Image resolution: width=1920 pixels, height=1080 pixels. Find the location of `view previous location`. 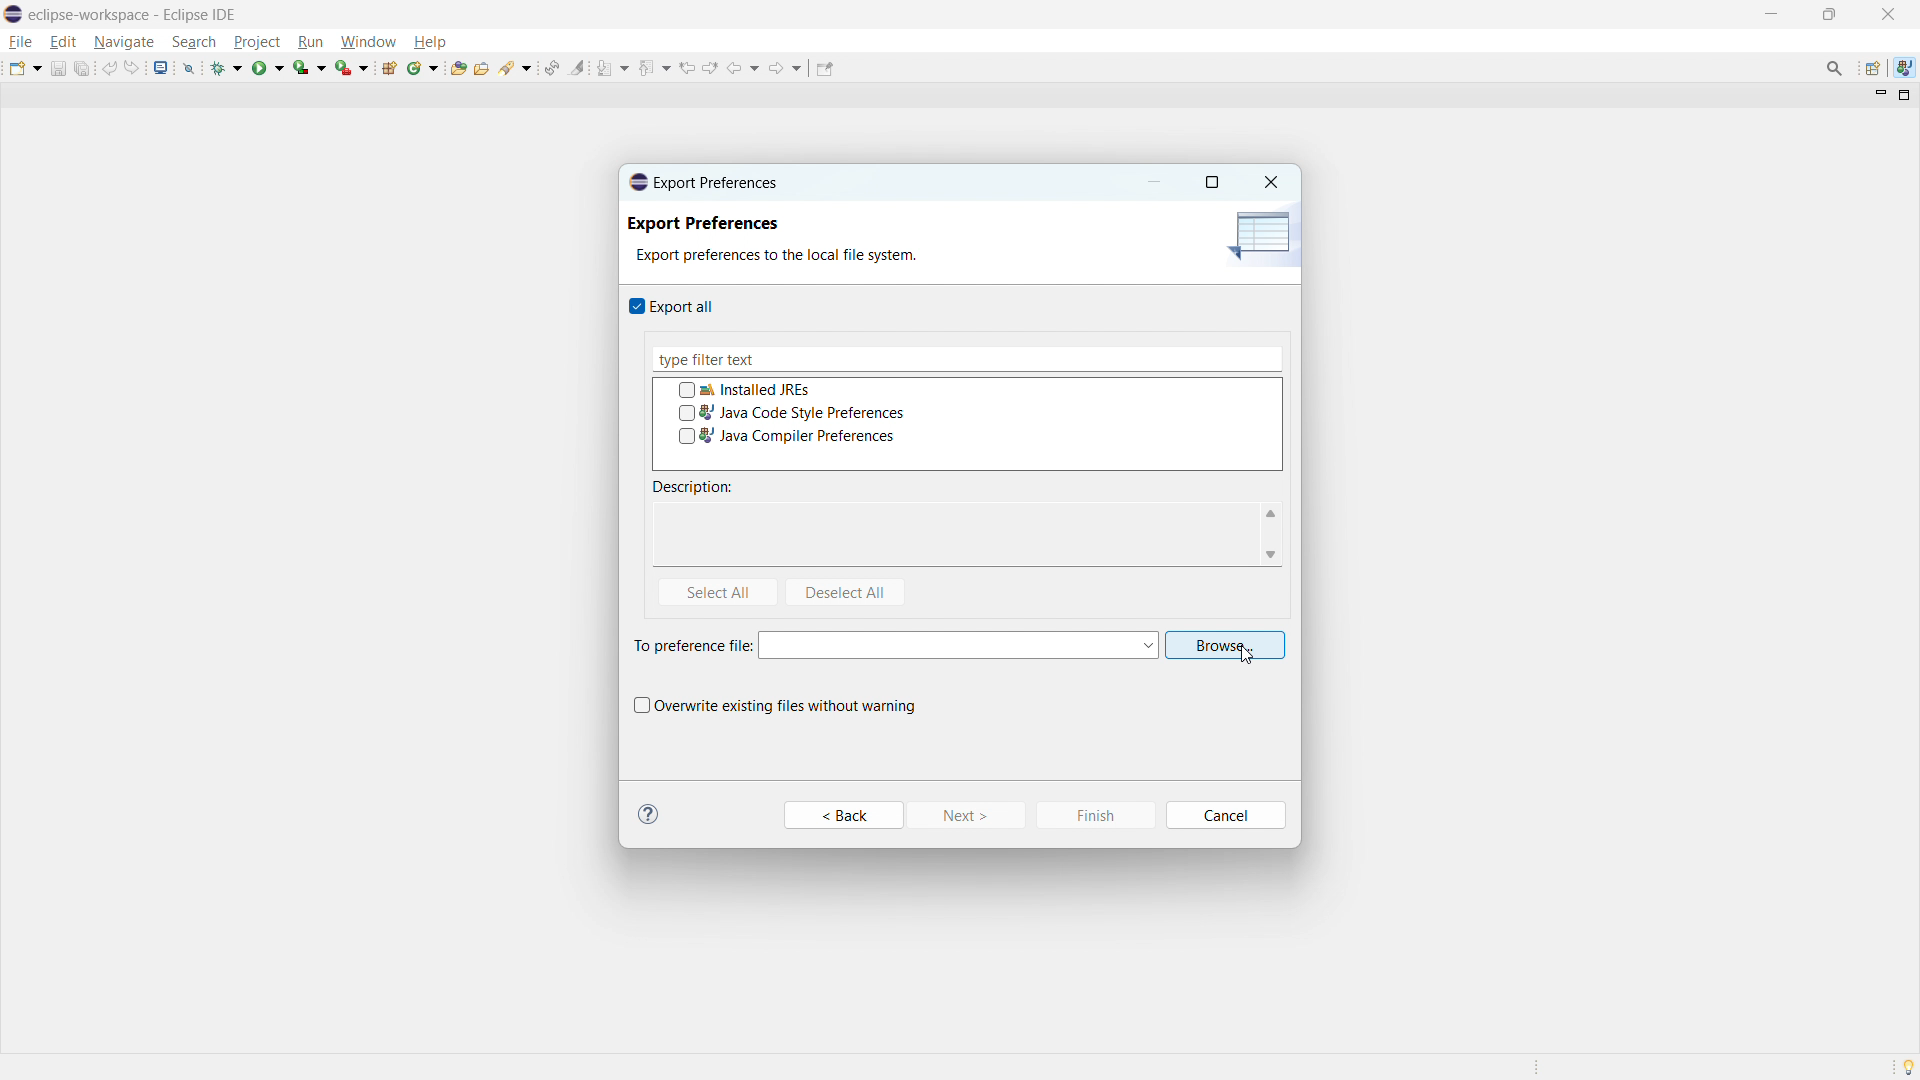

view previous location is located at coordinates (687, 68).